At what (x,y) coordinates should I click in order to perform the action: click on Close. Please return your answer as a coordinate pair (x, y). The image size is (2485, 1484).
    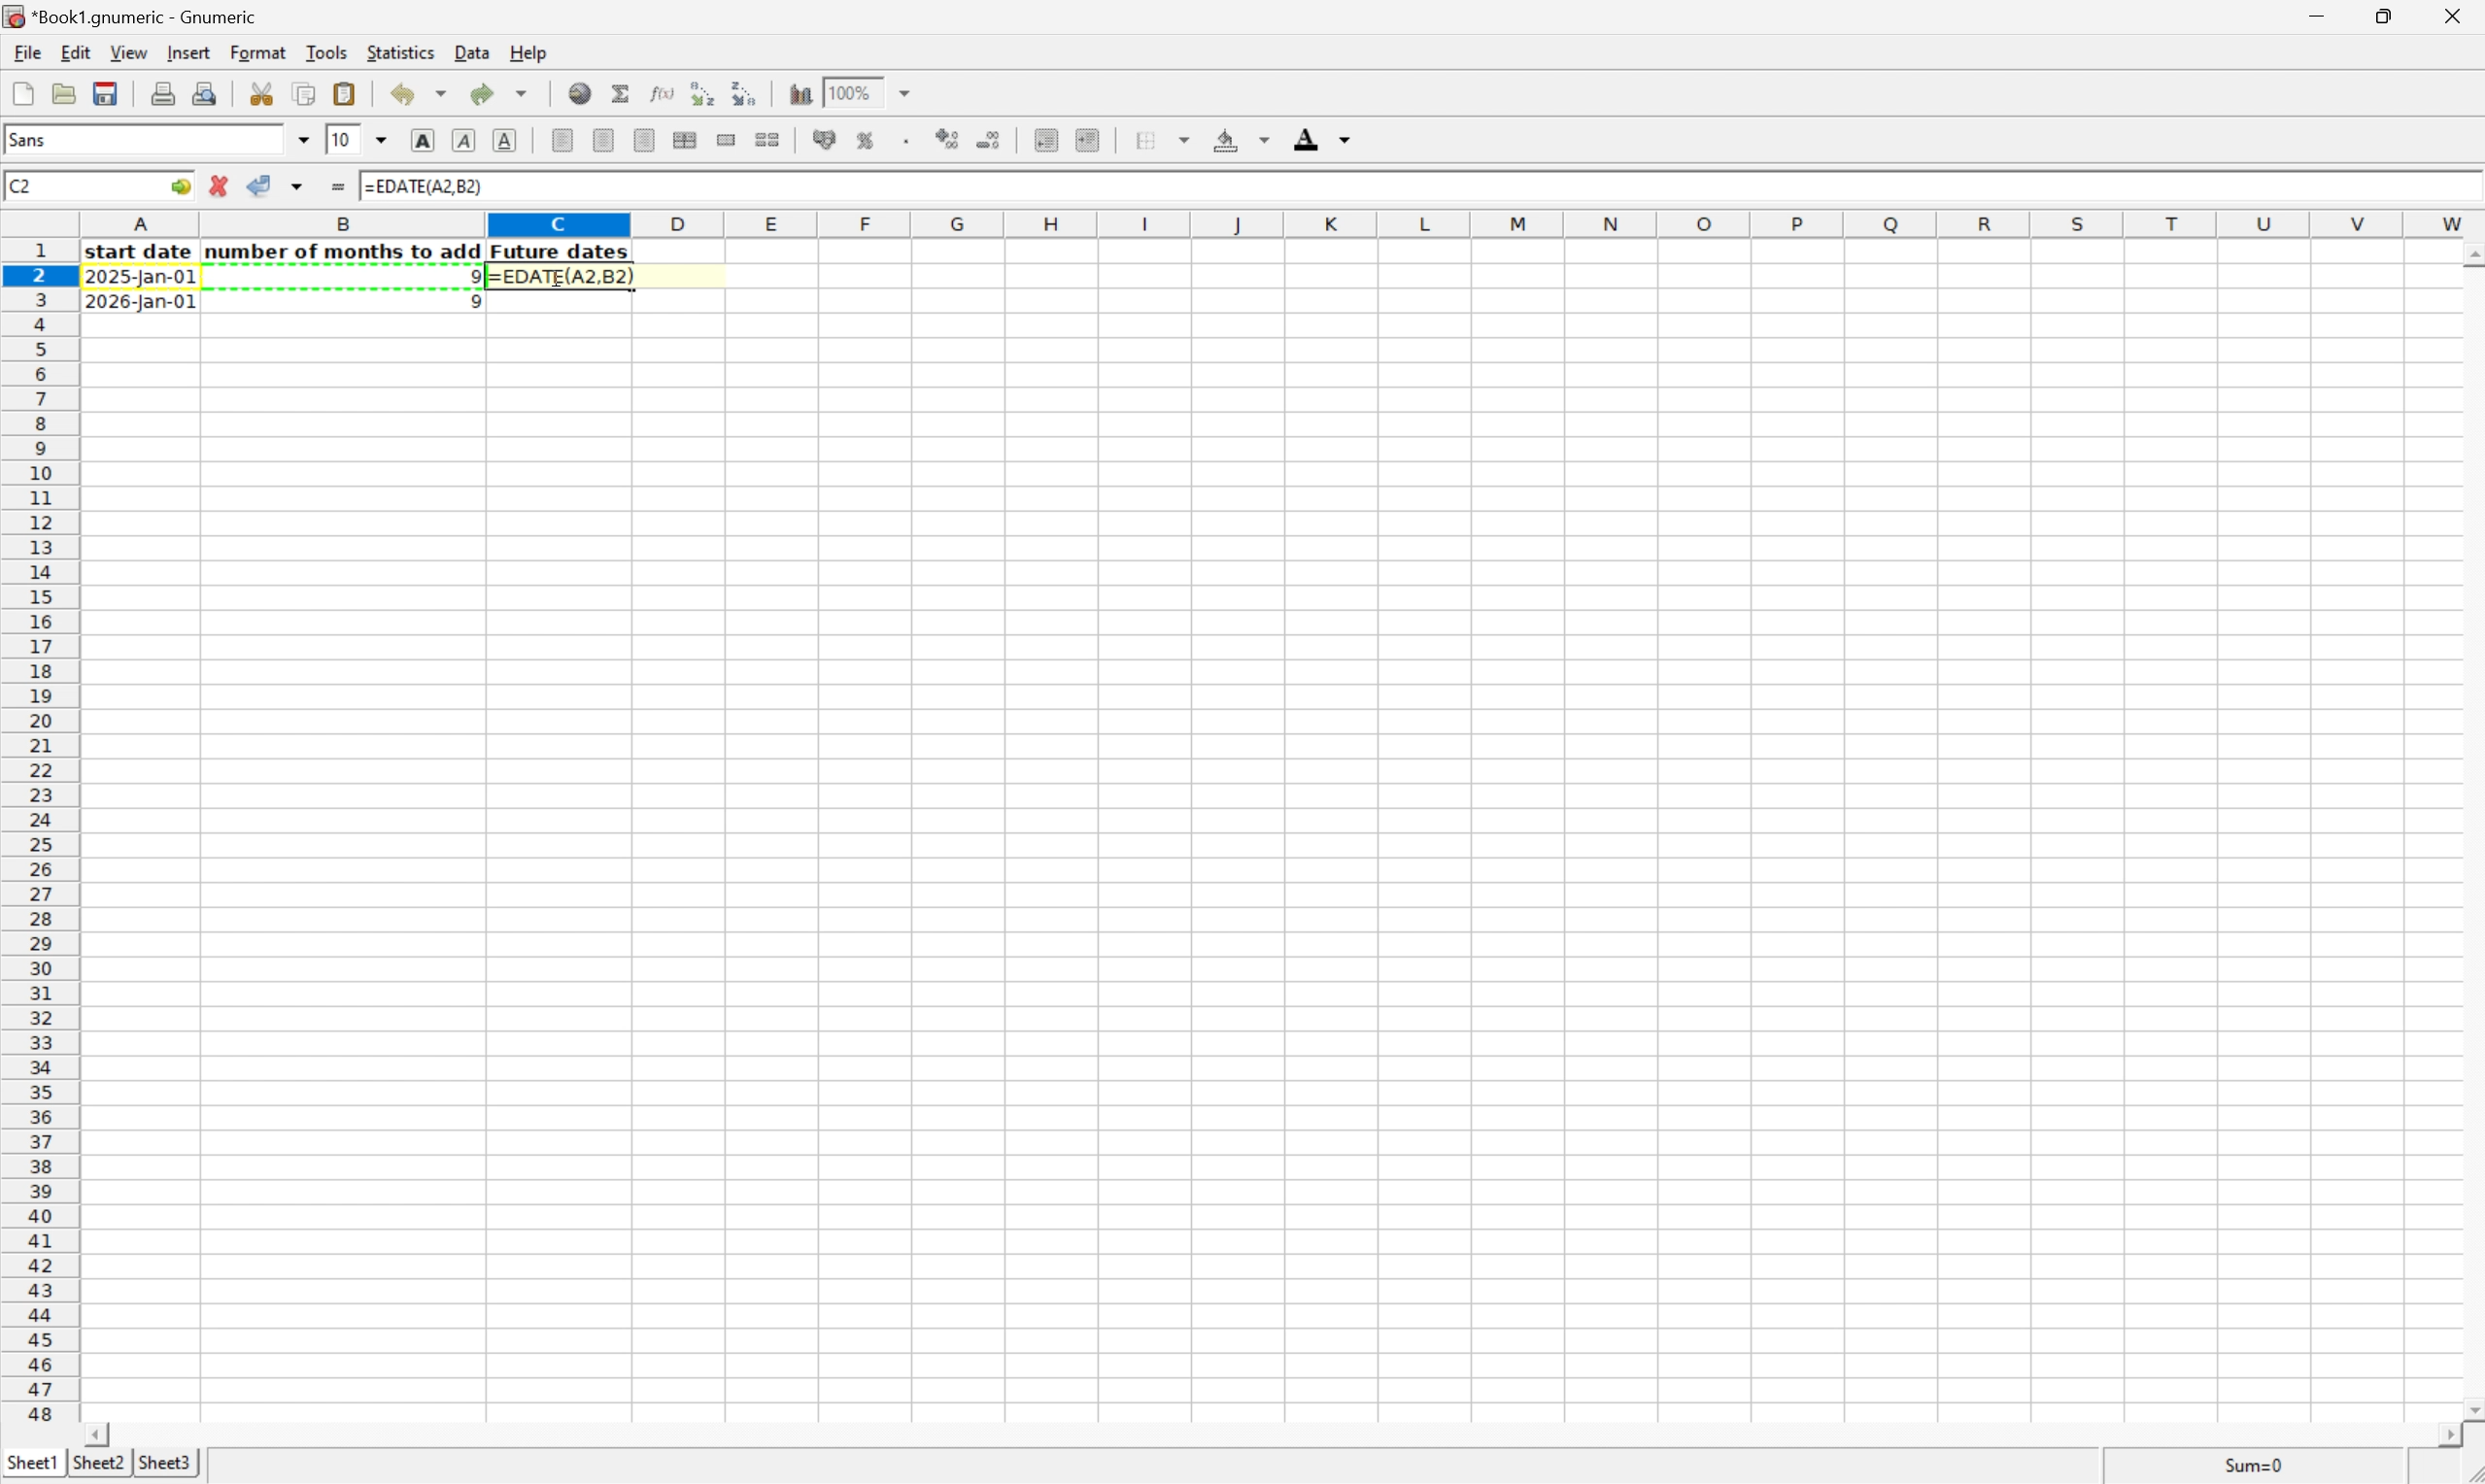
    Looking at the image, I should click on (2455, 12).